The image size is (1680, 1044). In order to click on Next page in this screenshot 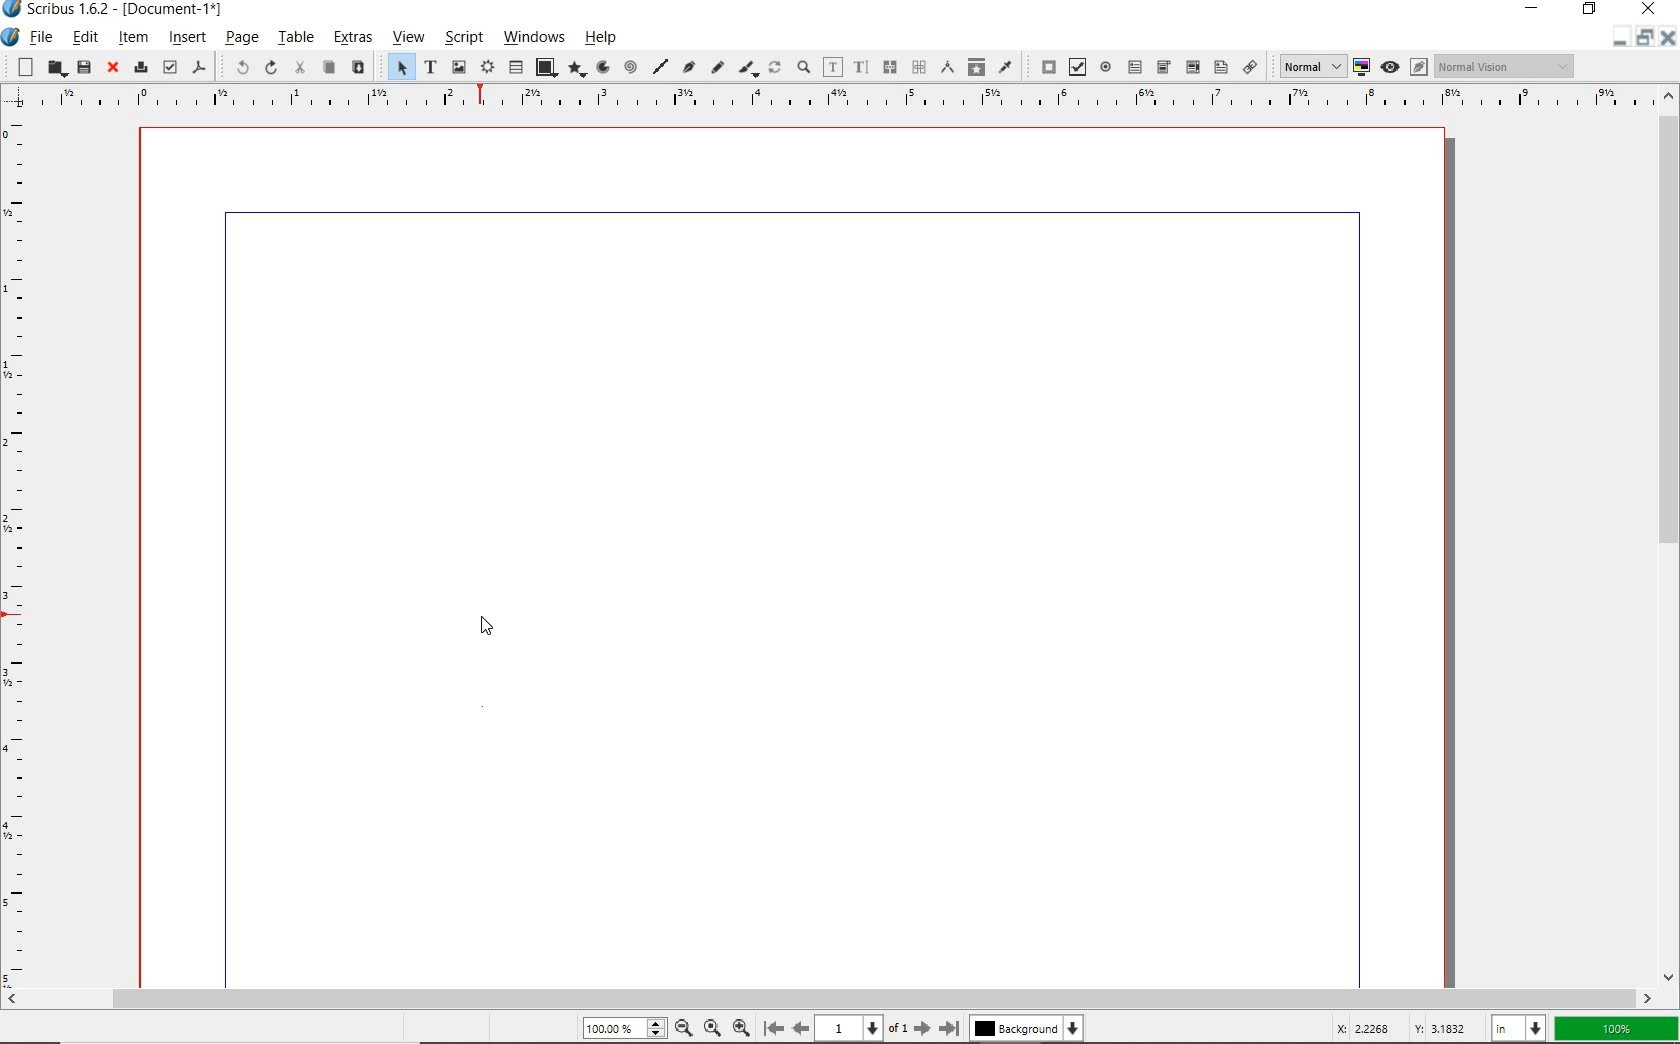, I will do `click(921, 1028)`.